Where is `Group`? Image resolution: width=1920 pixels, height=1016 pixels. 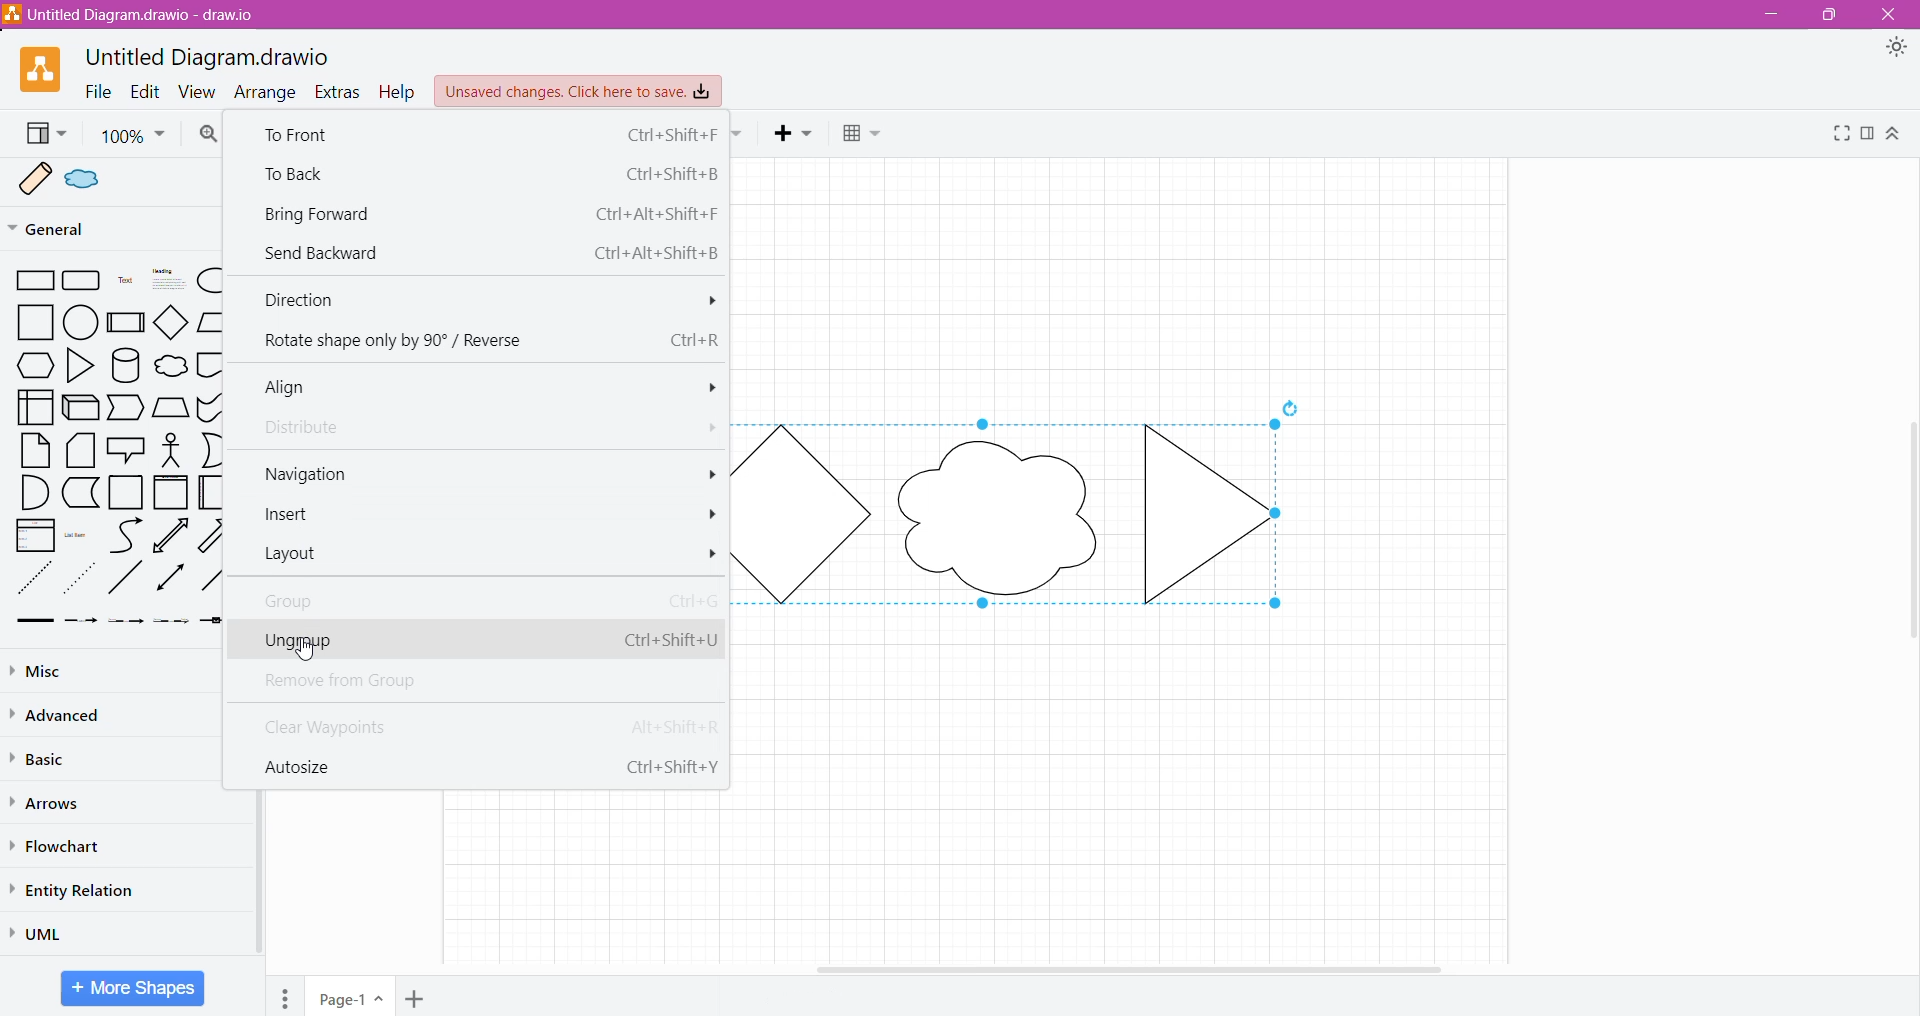 Group is located at coordinates (303, 599).